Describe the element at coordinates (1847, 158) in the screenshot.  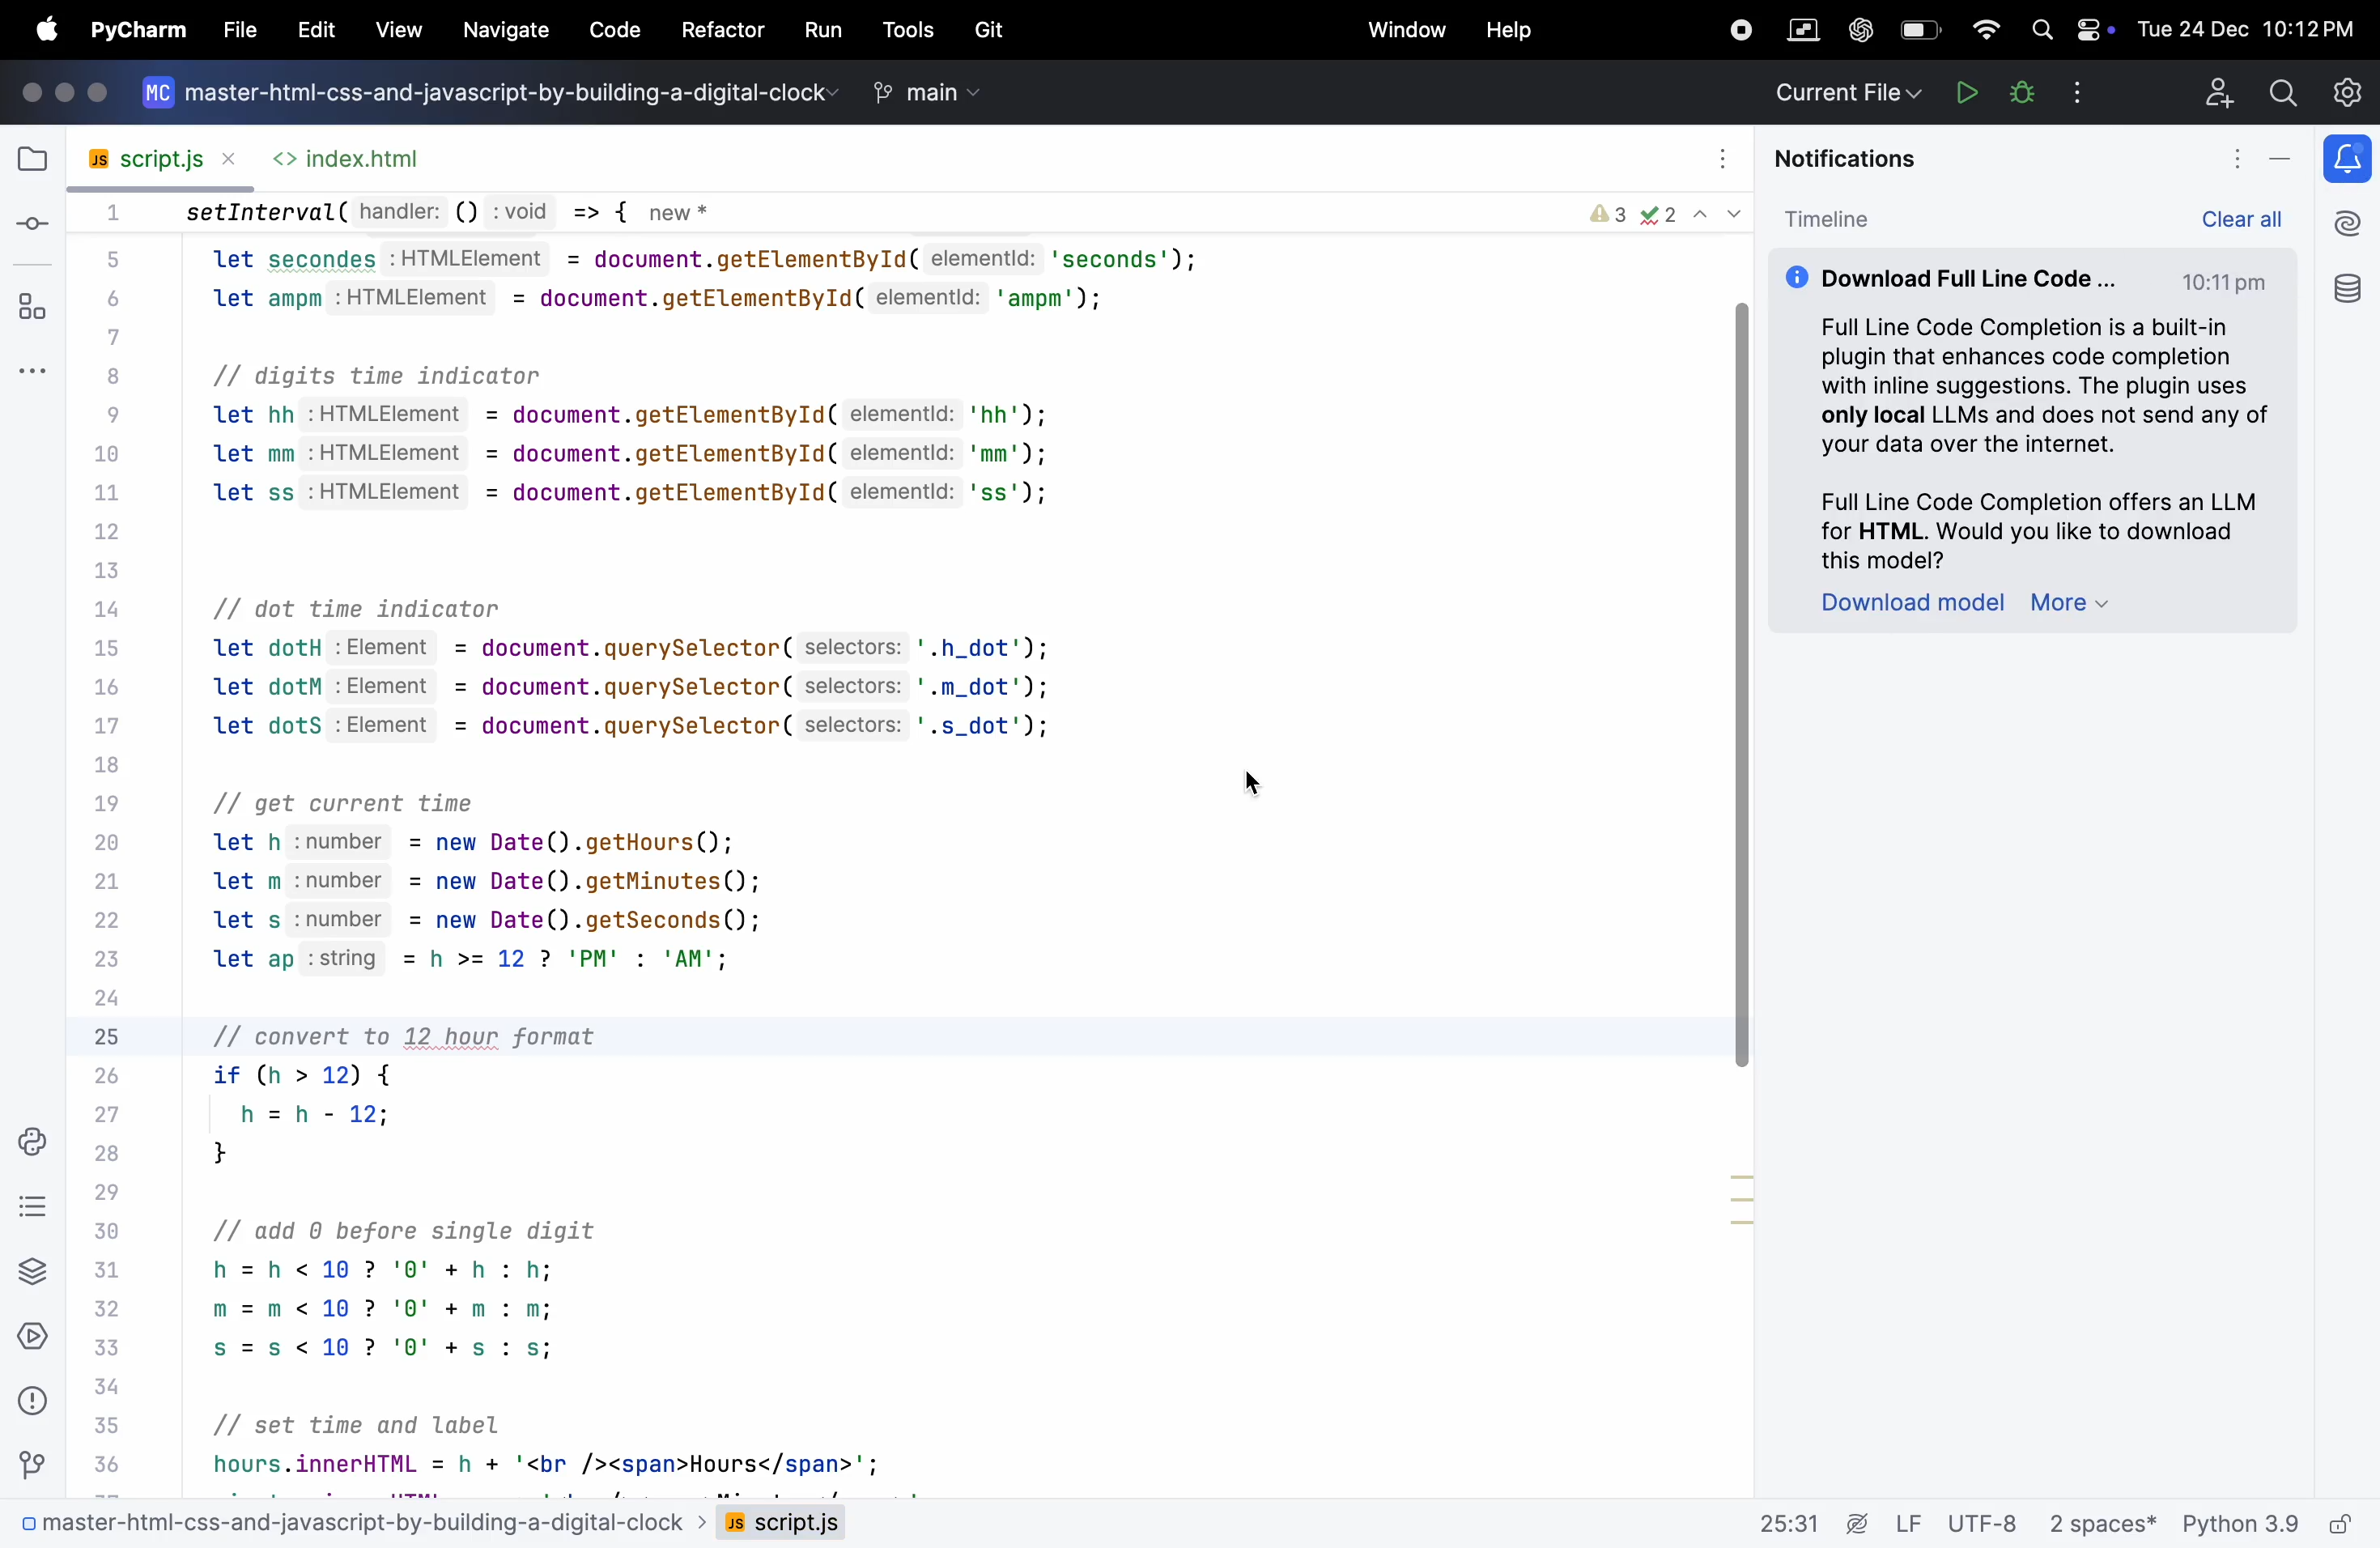
I see `notifications` at that location.